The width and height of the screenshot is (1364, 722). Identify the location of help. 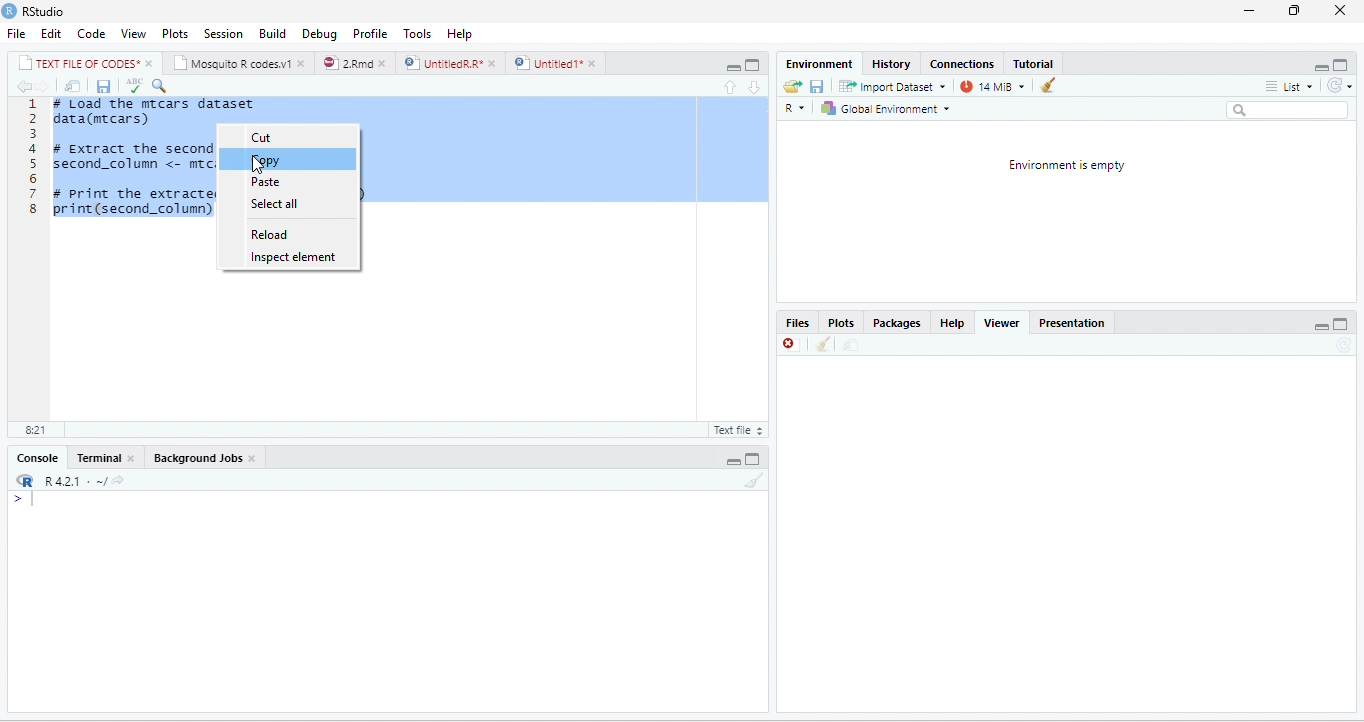
(458, 32).